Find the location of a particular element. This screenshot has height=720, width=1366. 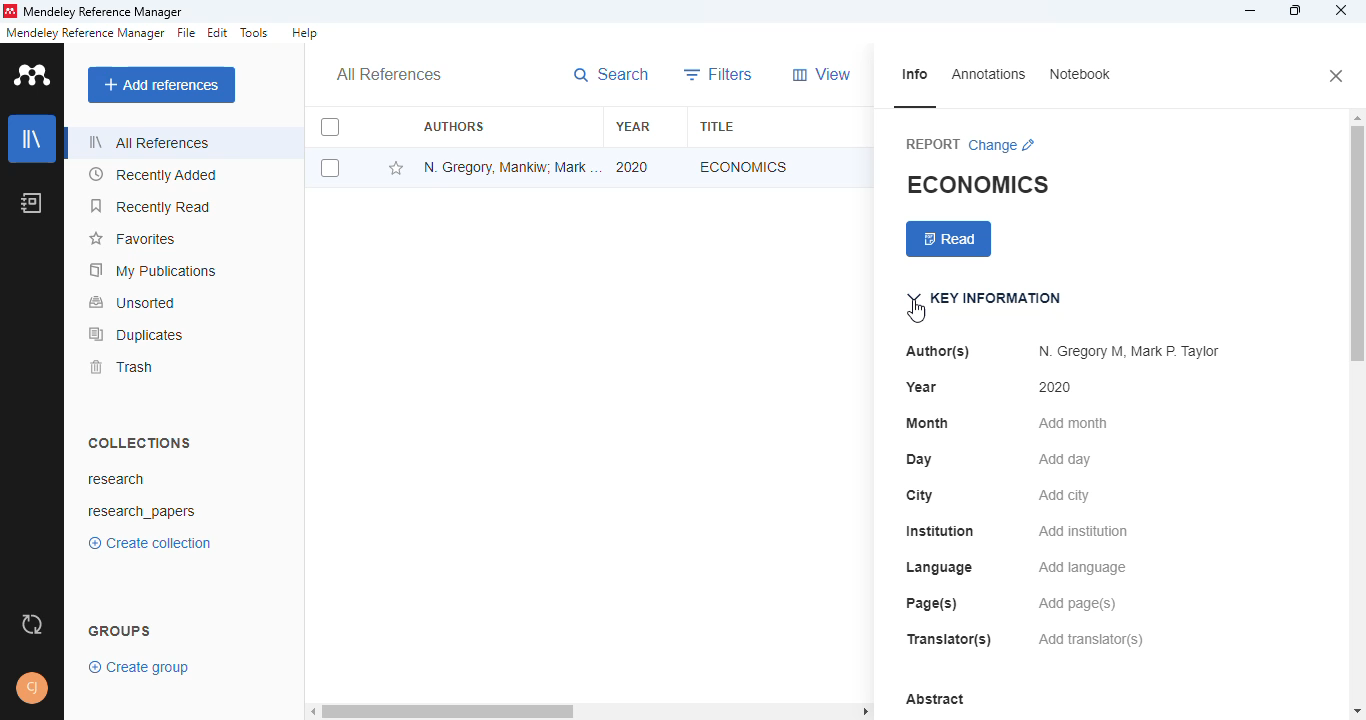

add language is located at coordinates (1083, 568).